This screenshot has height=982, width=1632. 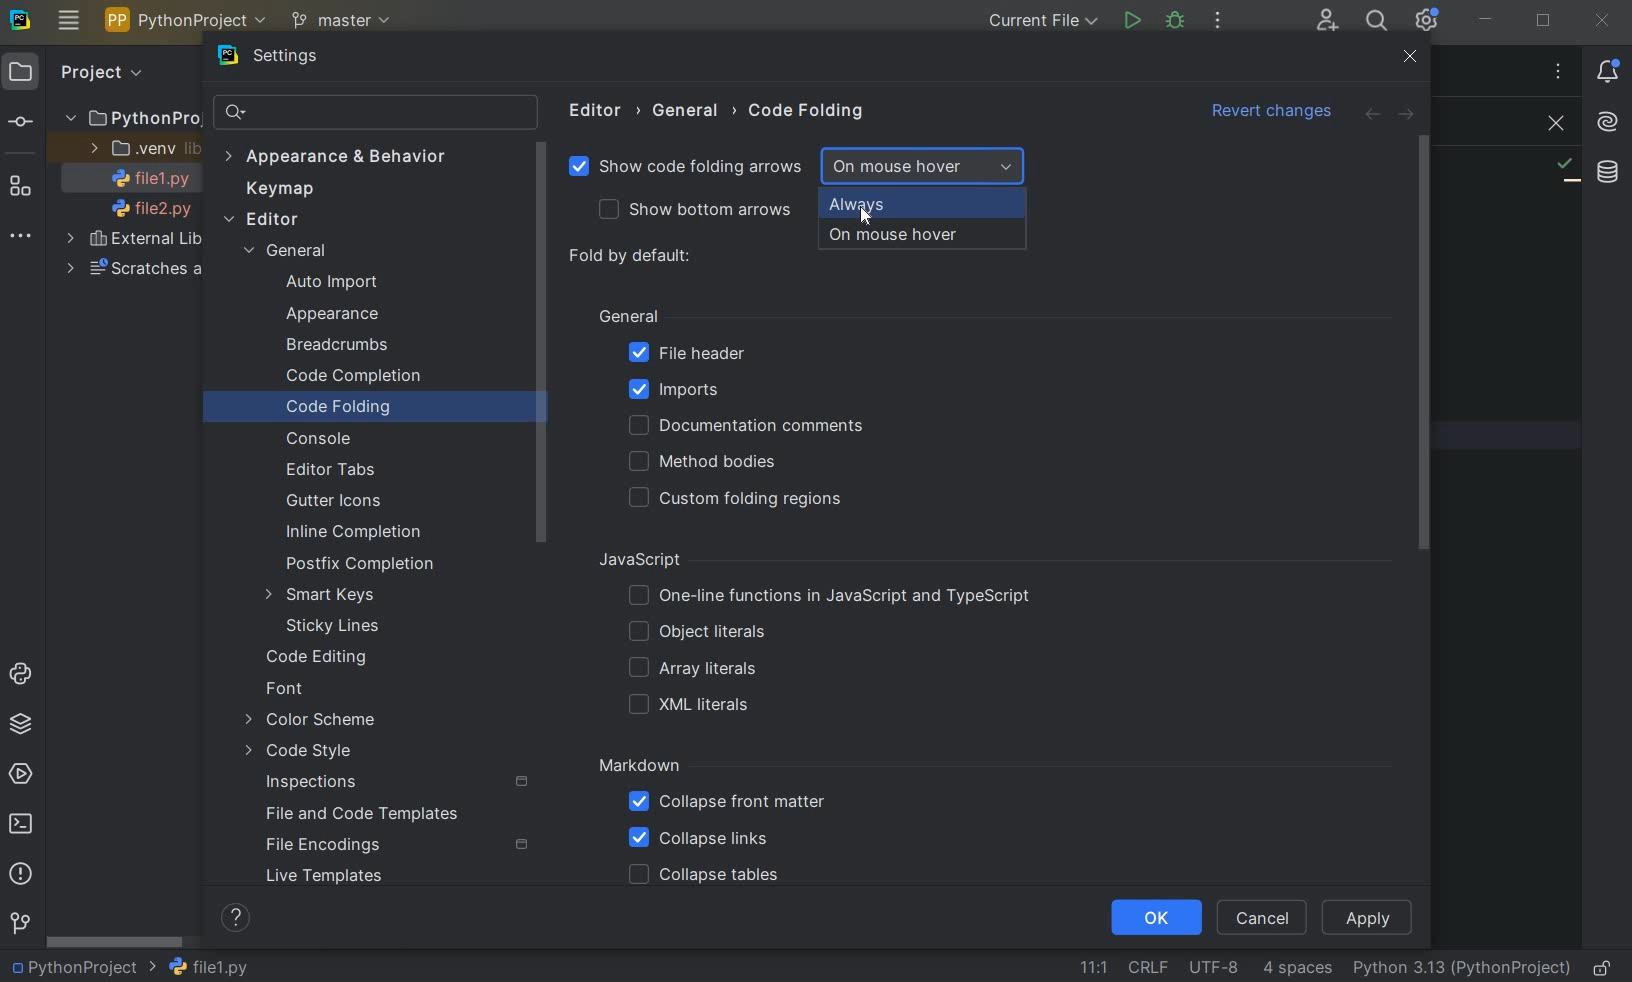 I want to click on STRUCTURE, so click(x=22, y=188).